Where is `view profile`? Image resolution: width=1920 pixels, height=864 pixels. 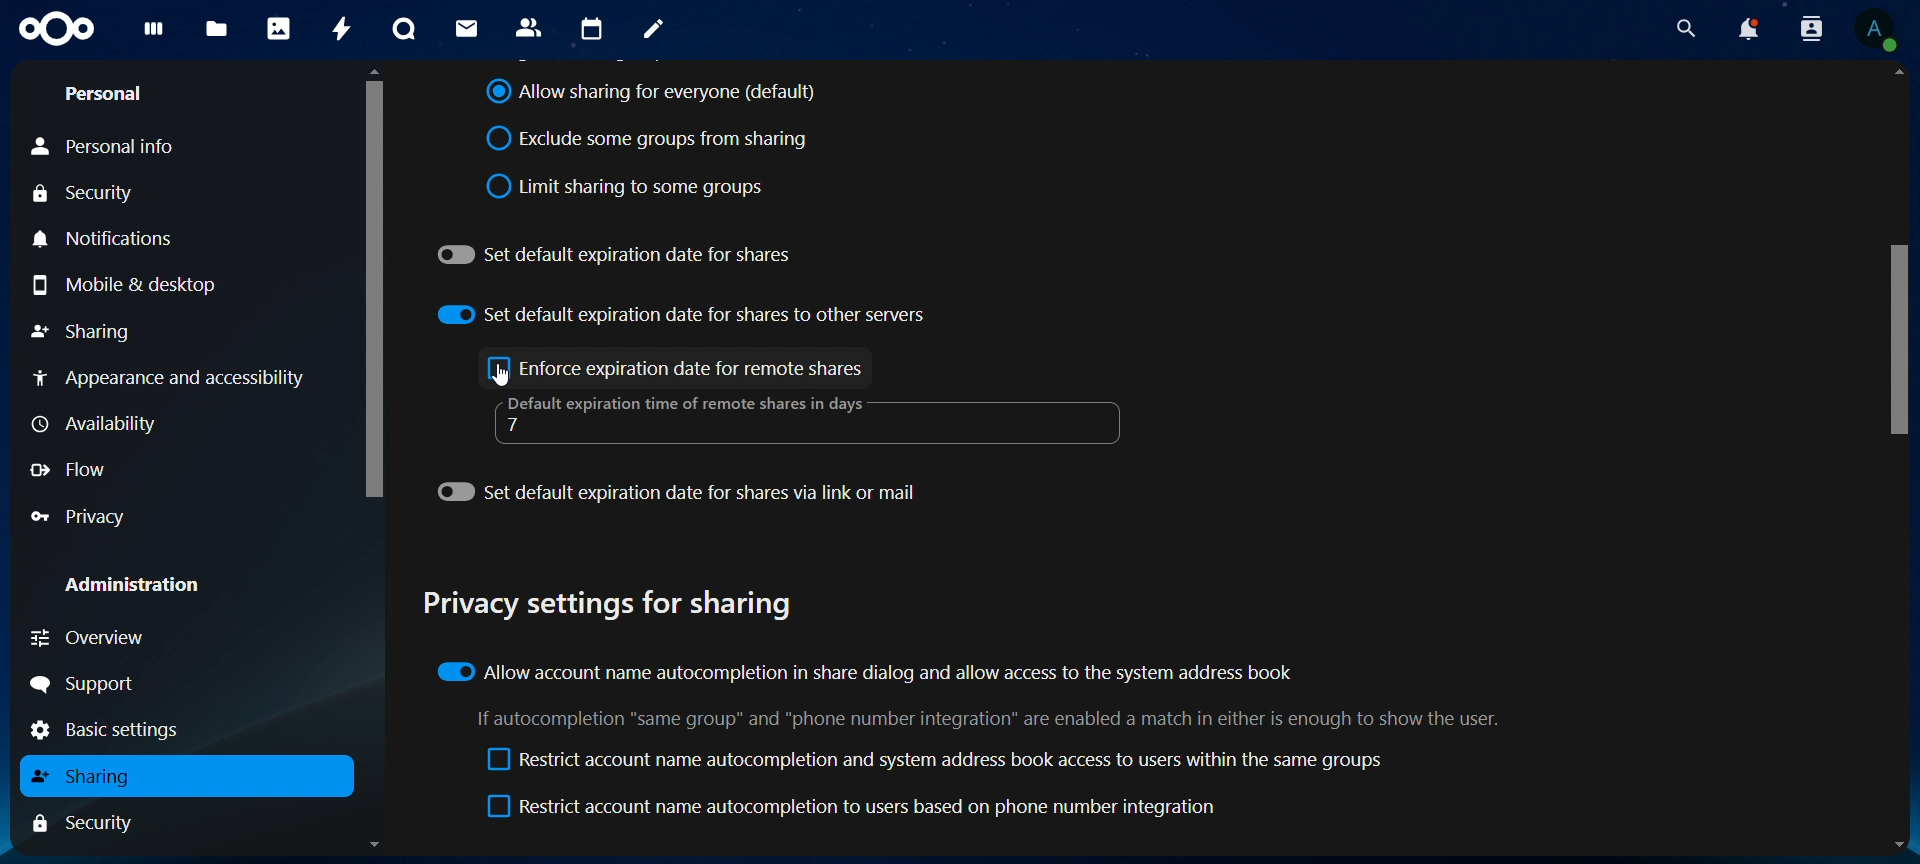 view profile is located at coordinates (1877, 33).